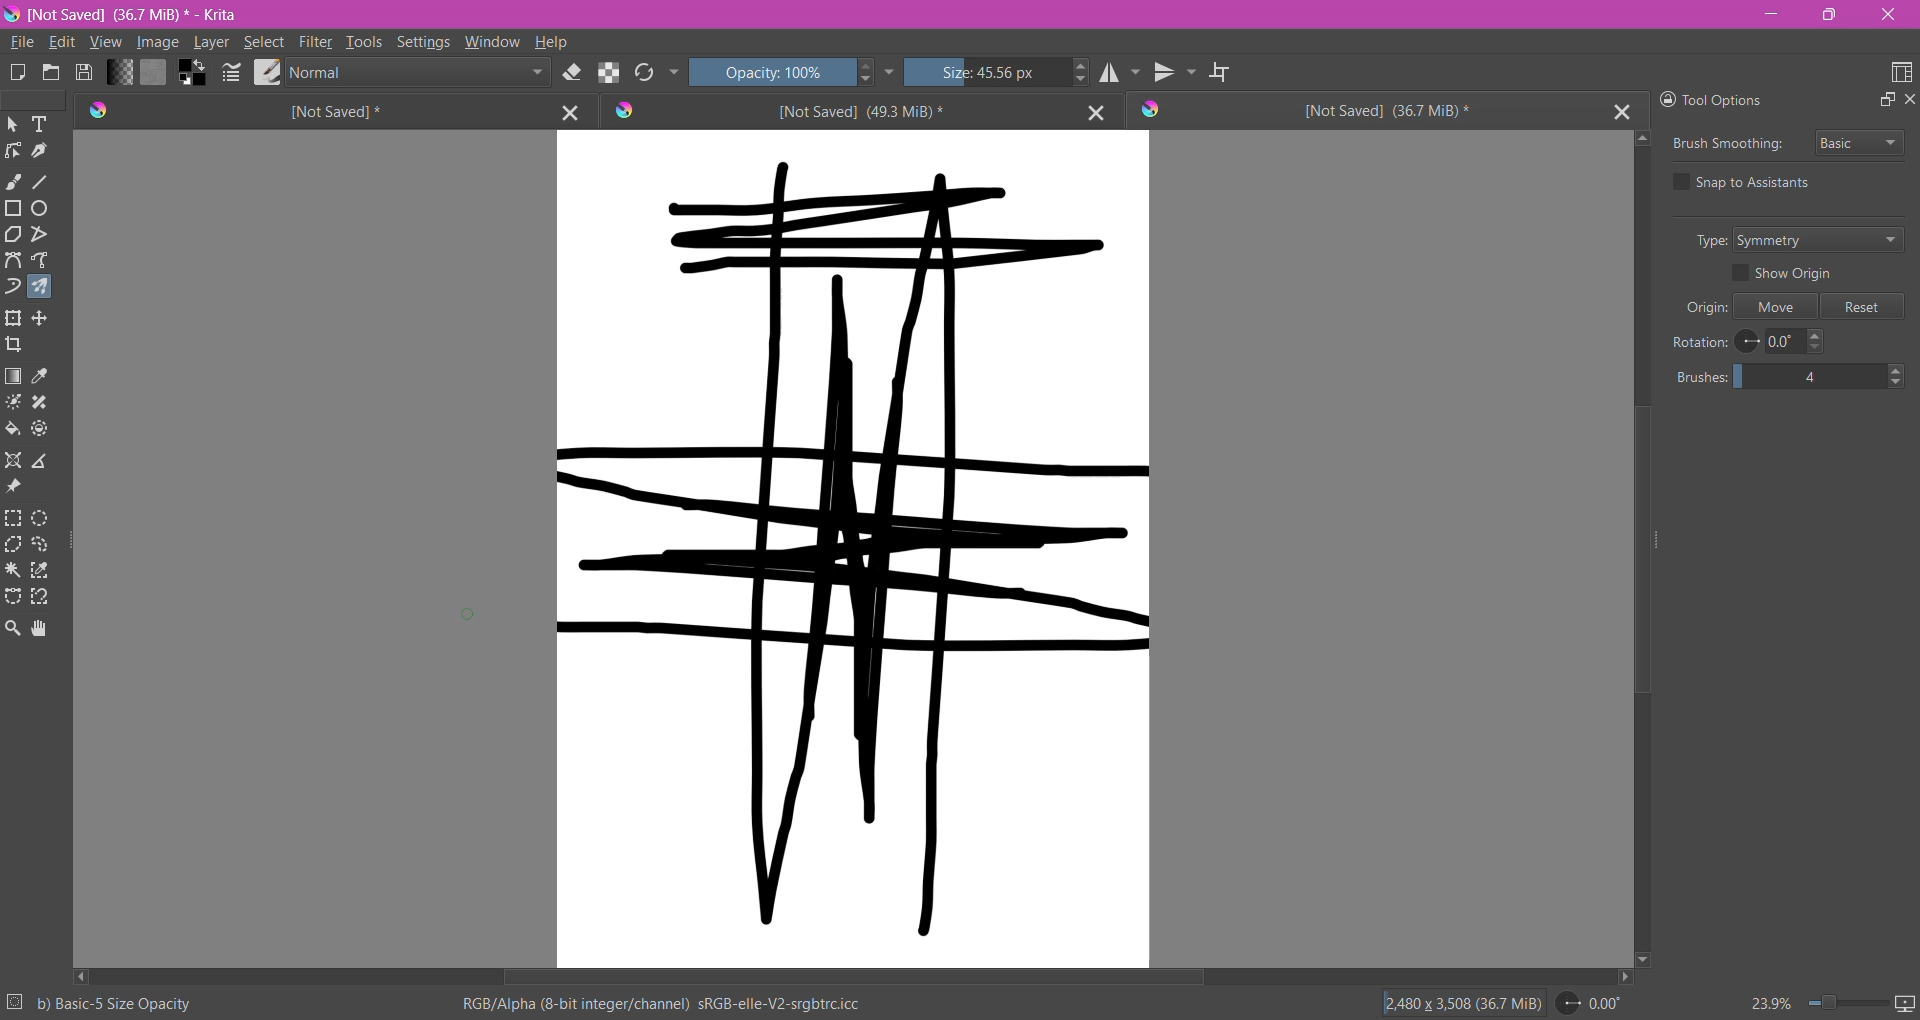  I want to click on Assistant Tool , so click(14, 460).